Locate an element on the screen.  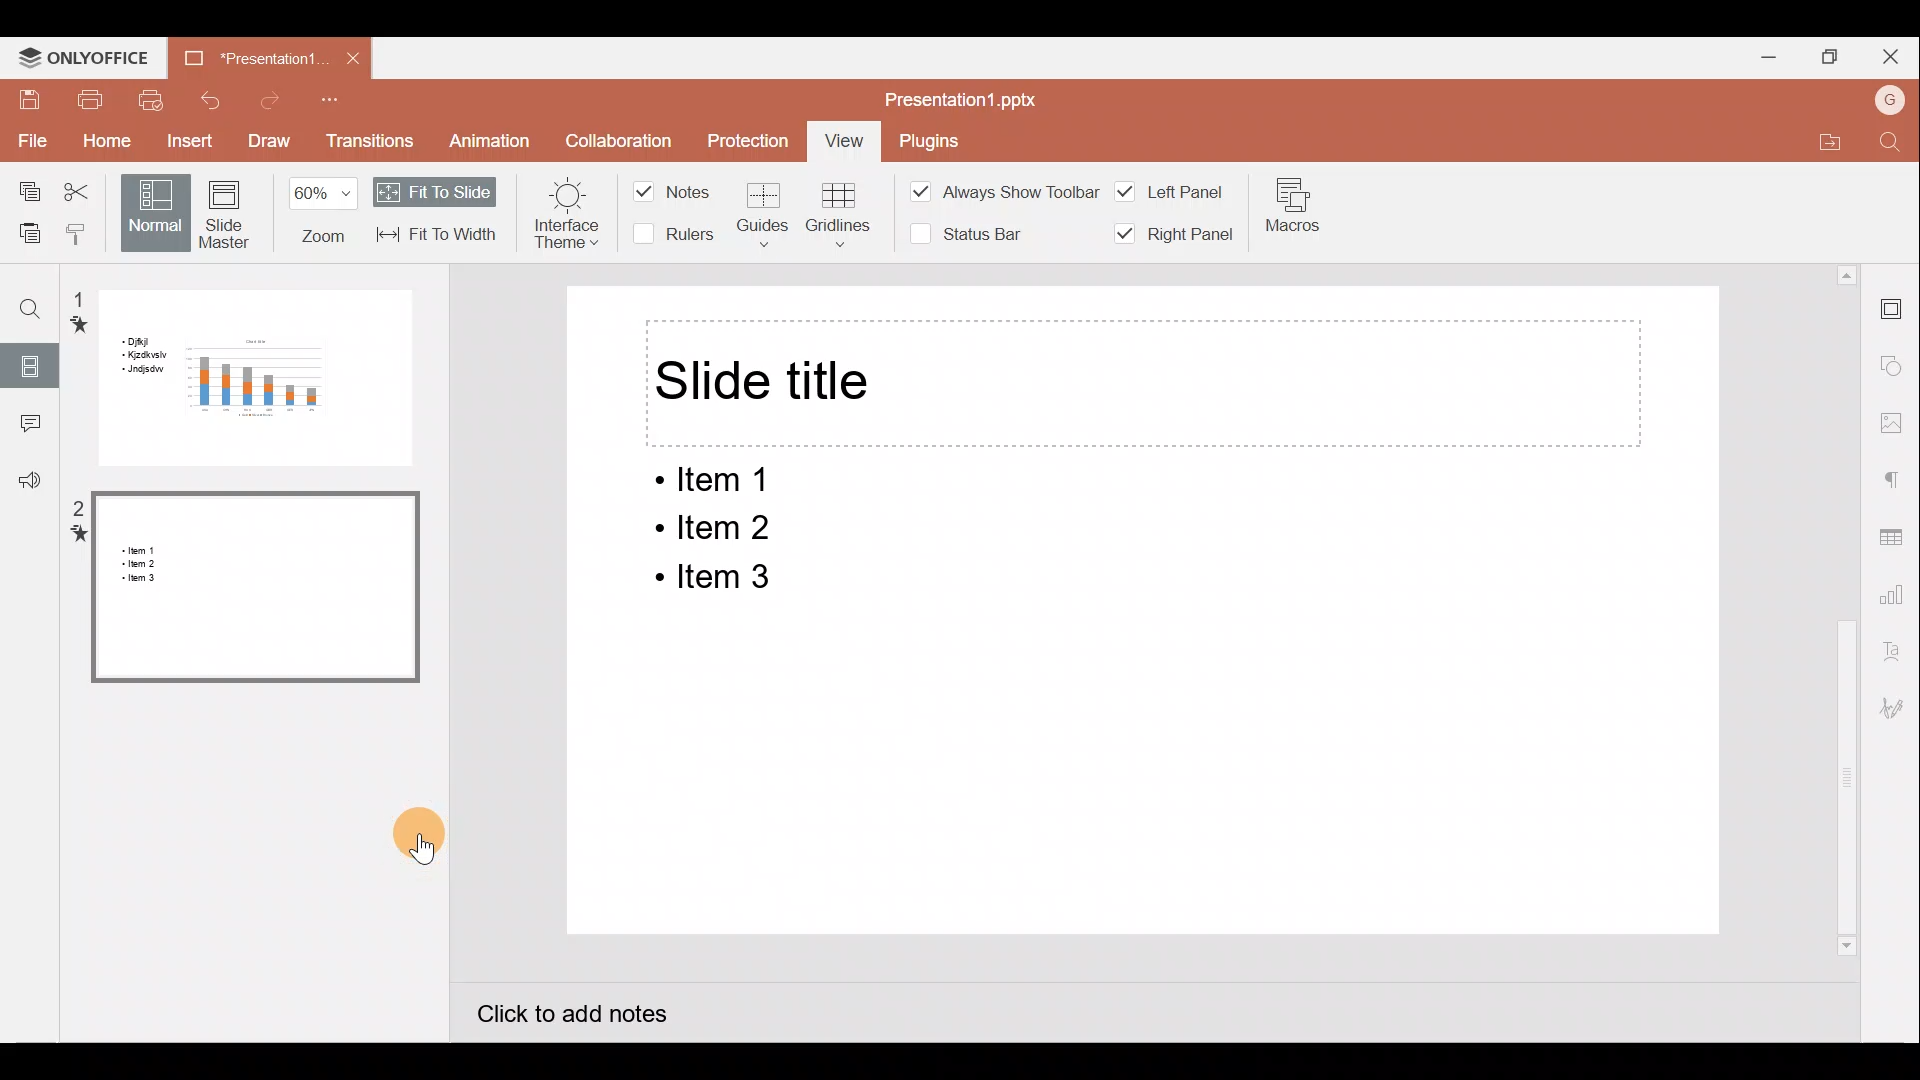
ltem 2 is located at coordinates (708, 528).